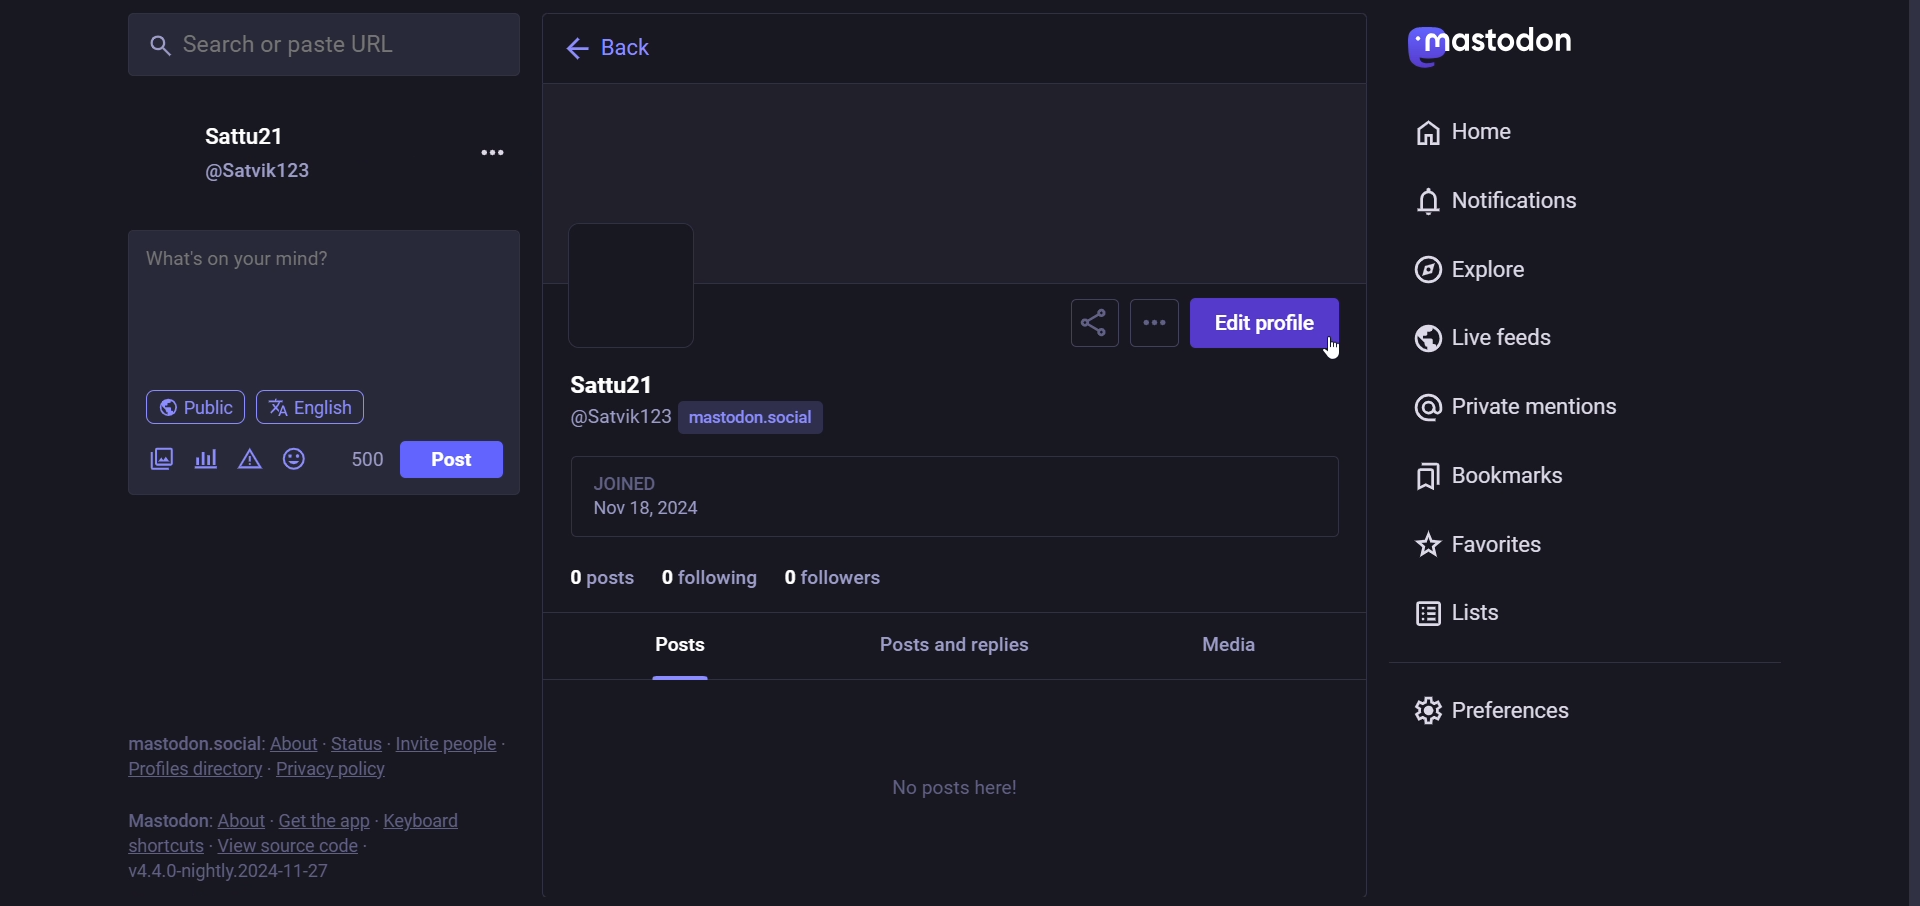 The height and width of the screenshot is (906, 1920). What do you see at coordinates (1518, 406) in the screenshot?
I see `private mentions` at bounding box center [1518, 406].